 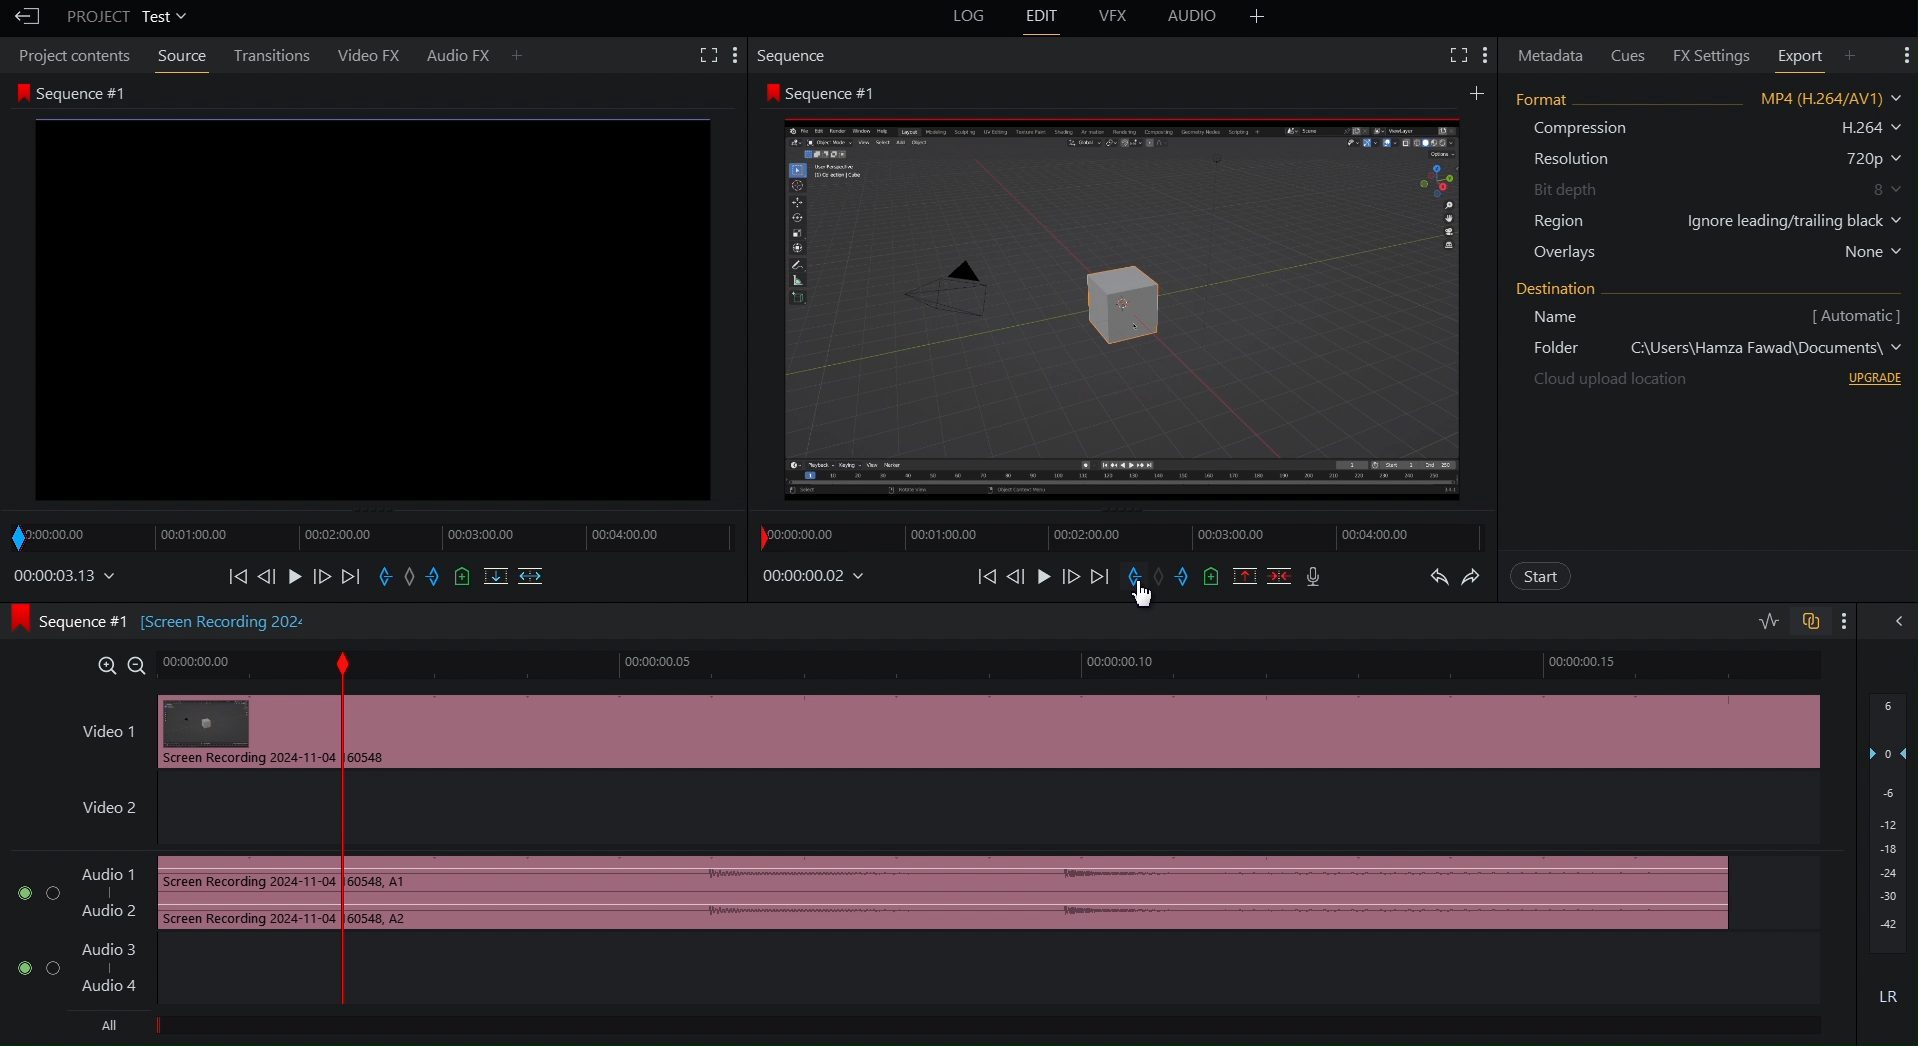 I want to click on Audio 1, so click(x=72, y=892).